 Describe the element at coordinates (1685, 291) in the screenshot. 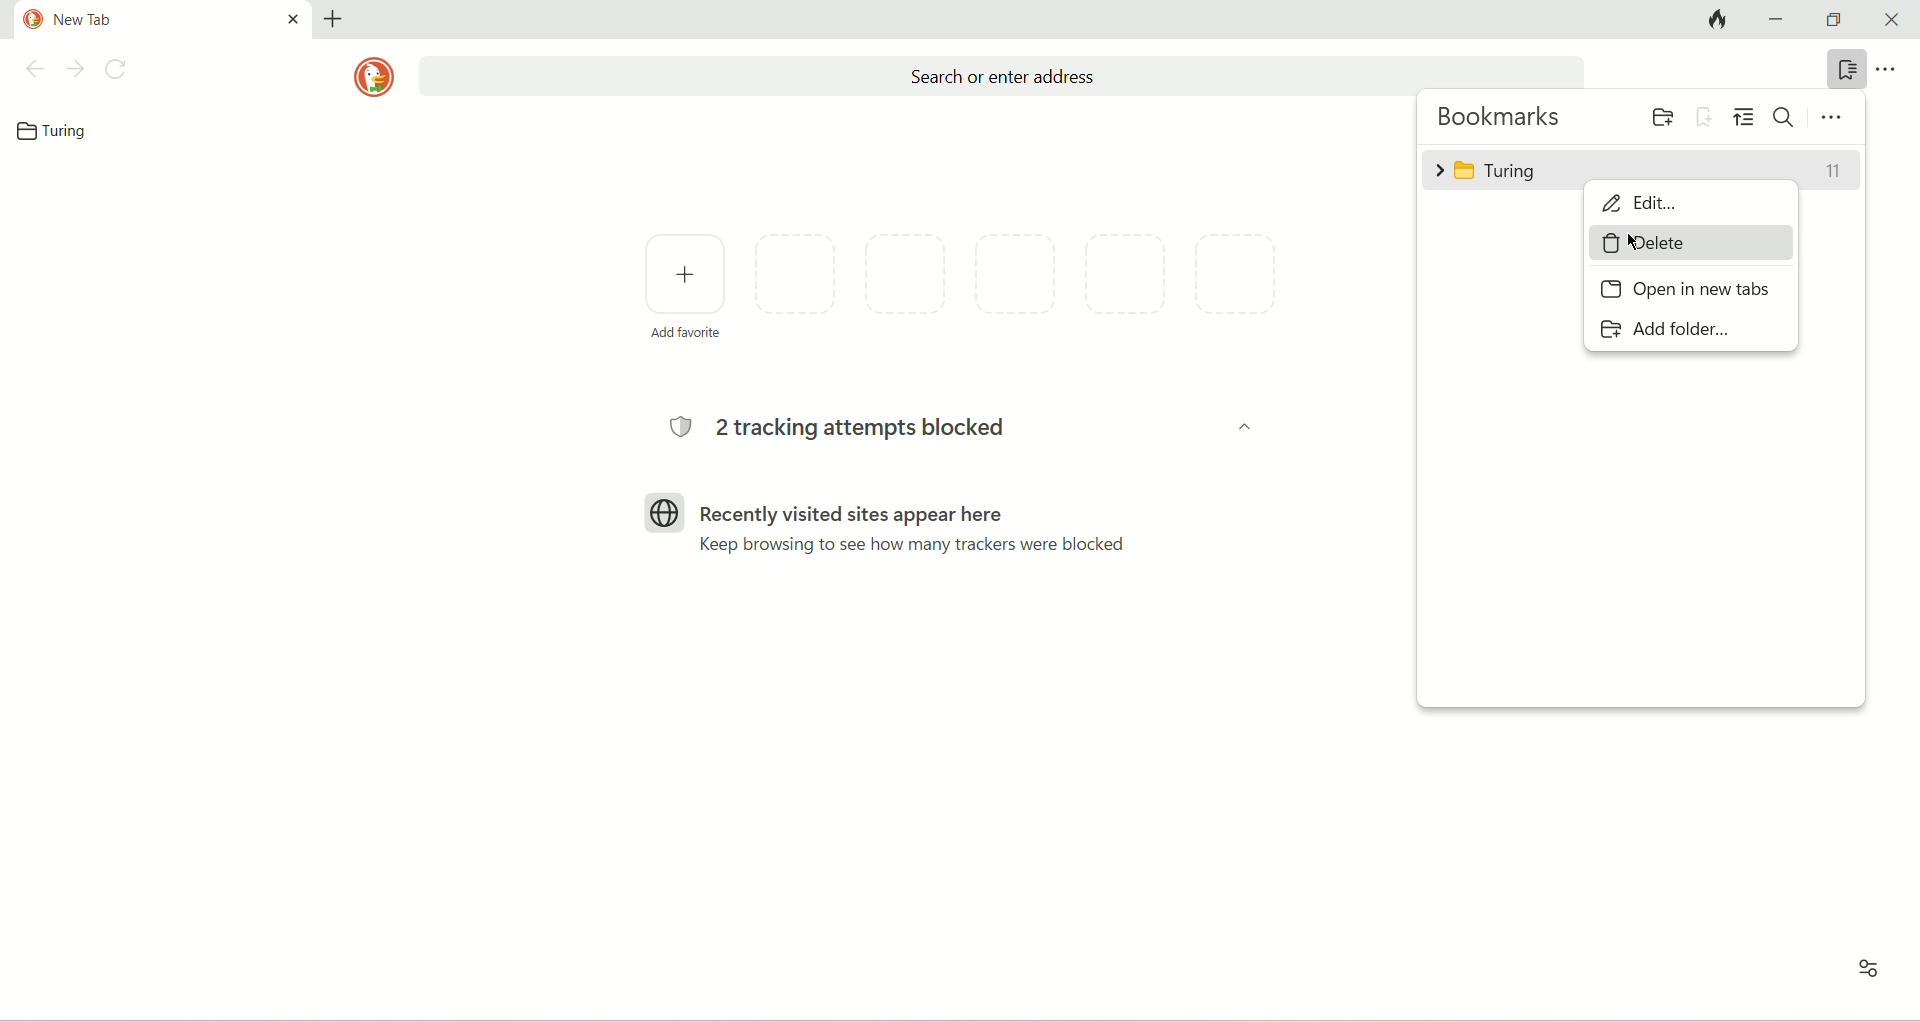

I see `open in new tab` at that location.